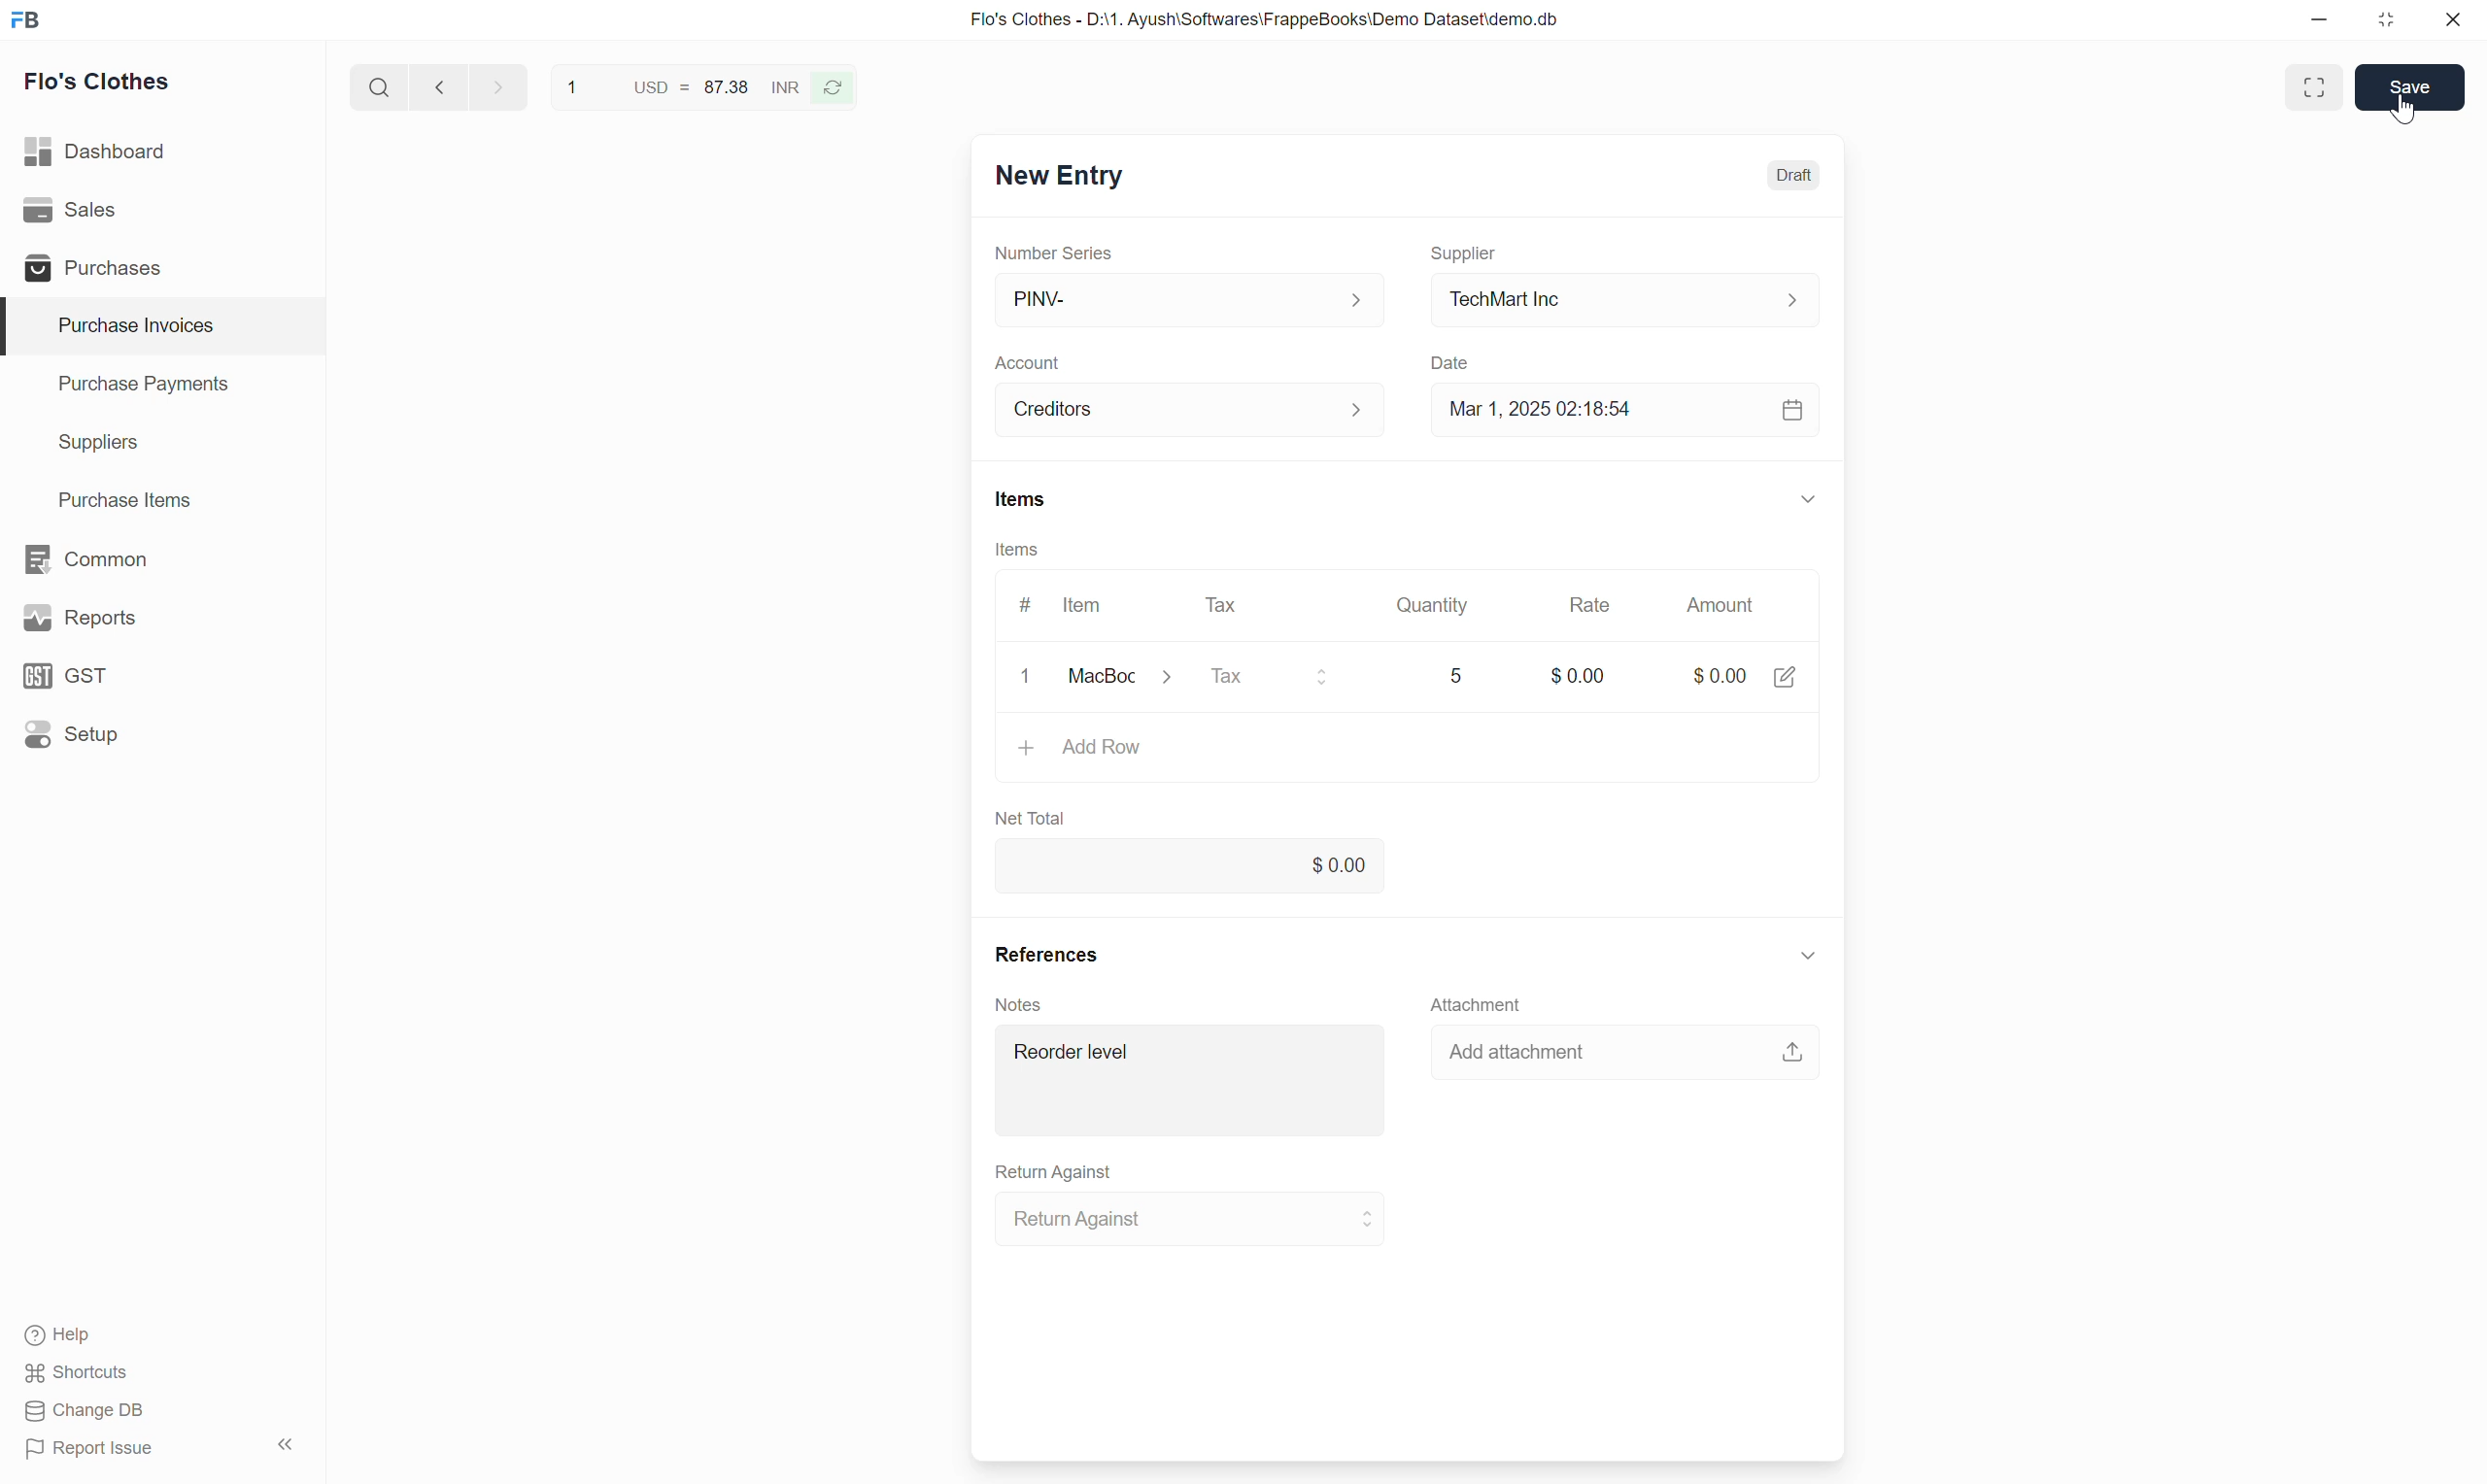  I want to click on 1 USD = 87.38 INR, so click(680, 86).